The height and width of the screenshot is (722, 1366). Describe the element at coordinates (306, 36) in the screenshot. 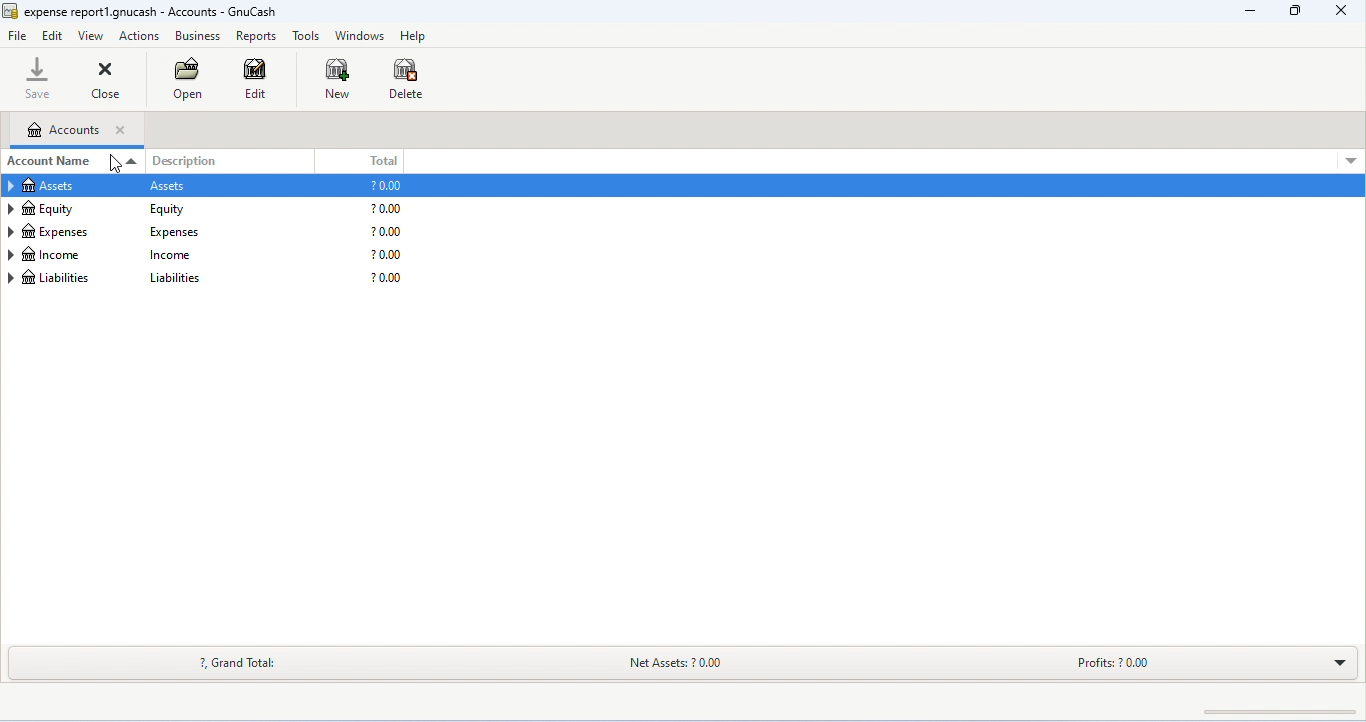

I see `tools` at that location.